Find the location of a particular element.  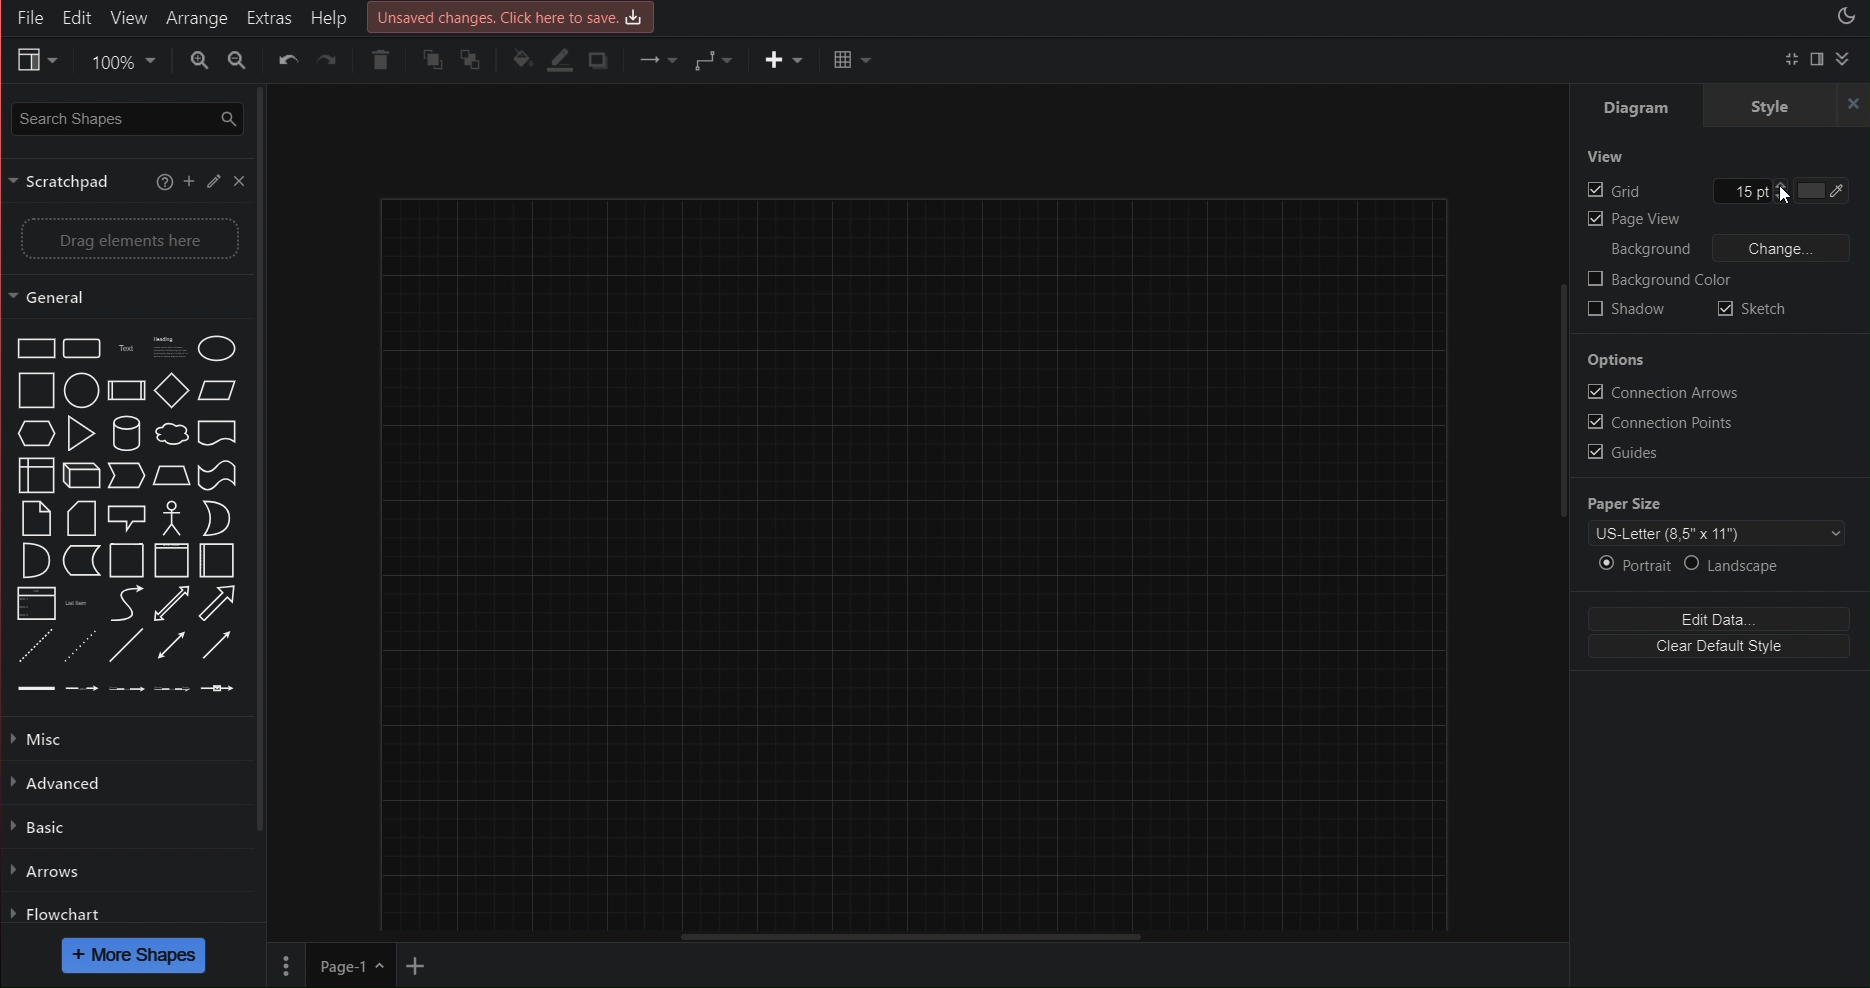

Close is located at coordinates (239, 184).